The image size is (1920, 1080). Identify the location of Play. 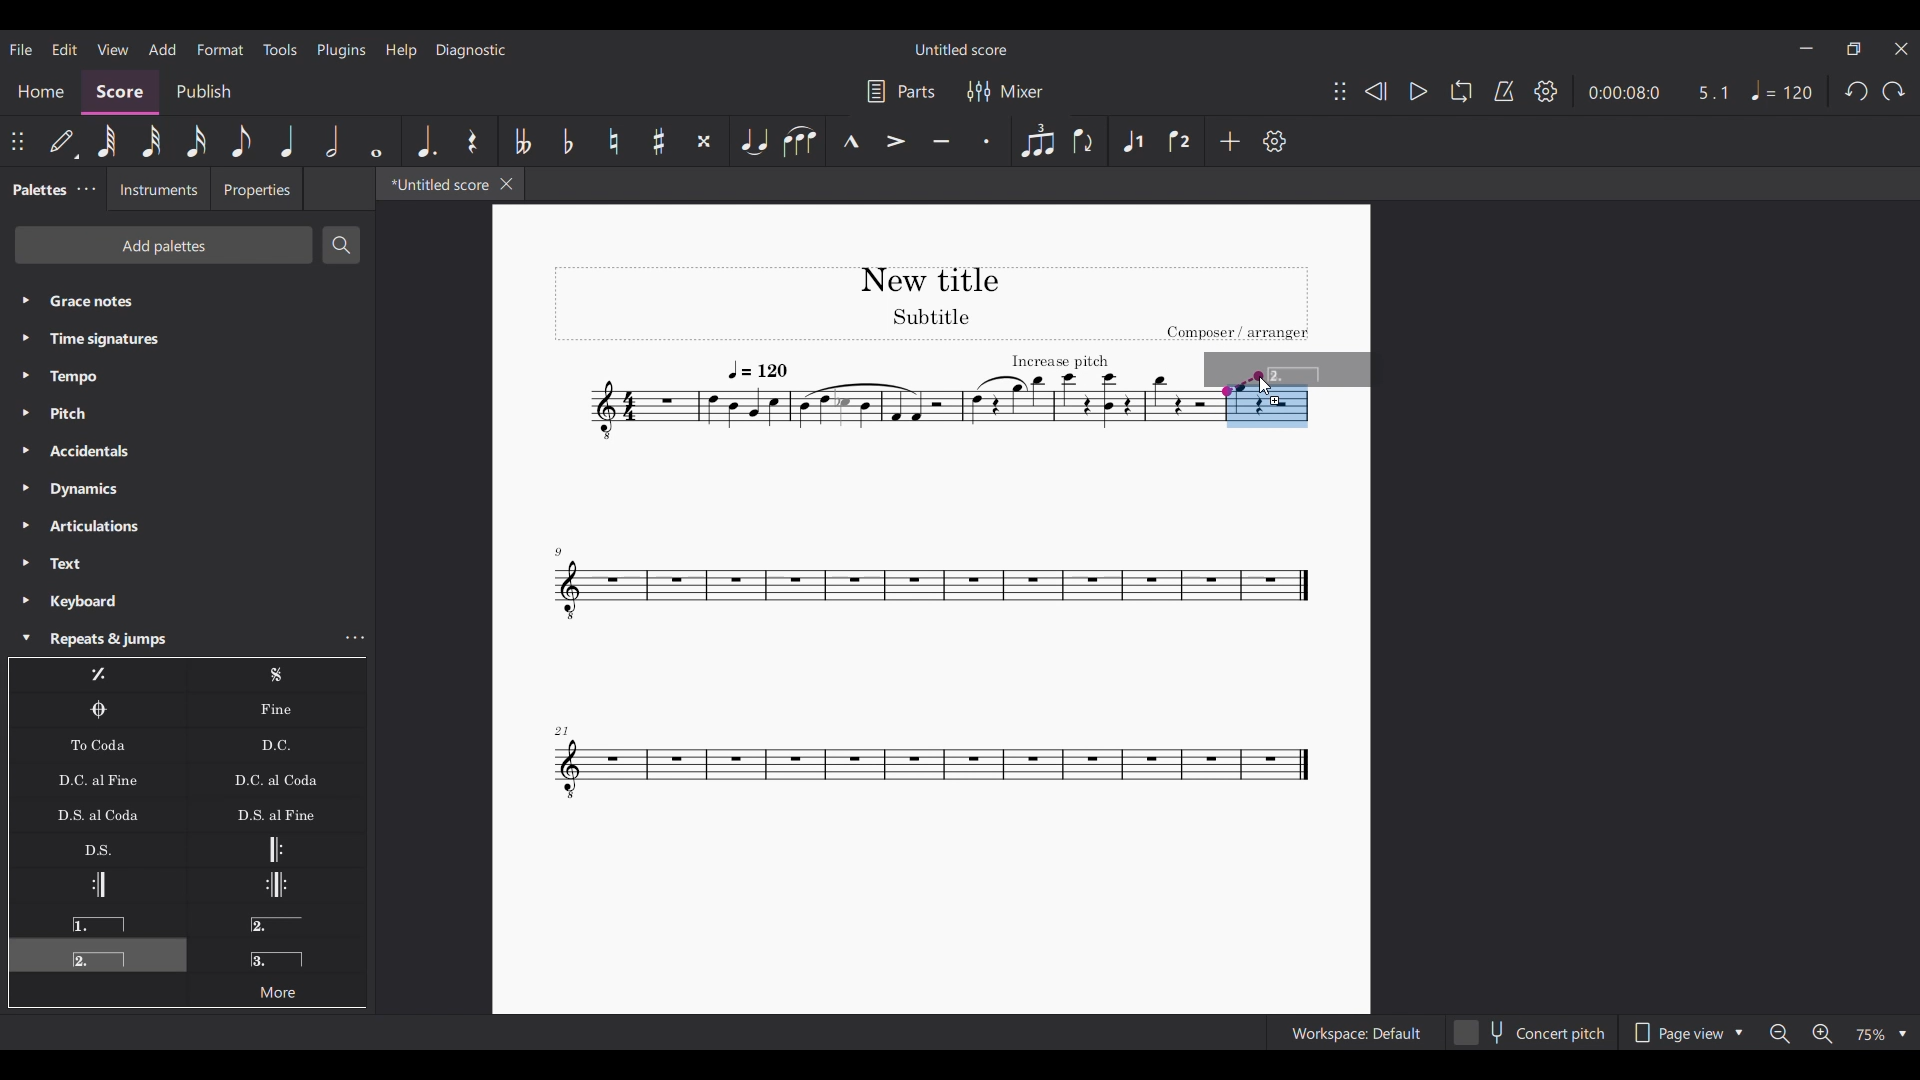
(1418, 92).